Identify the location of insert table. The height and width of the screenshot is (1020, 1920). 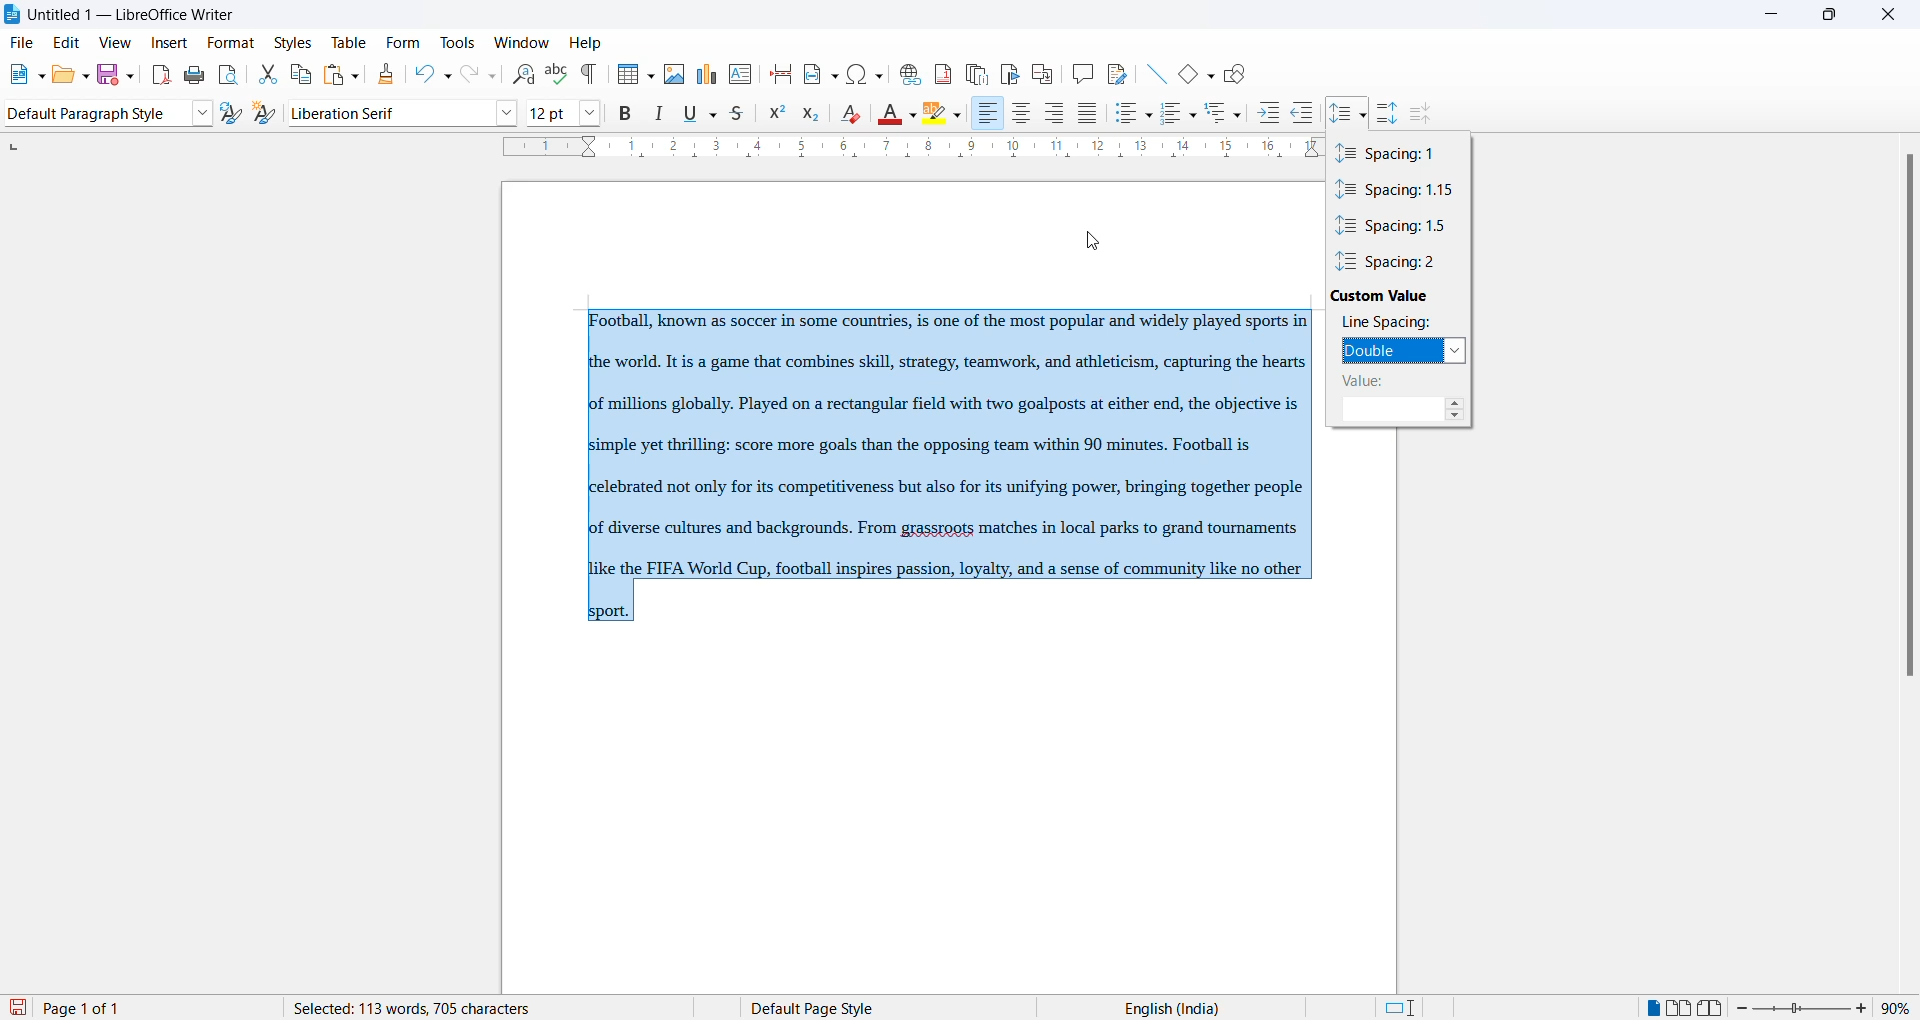
(625, 74).